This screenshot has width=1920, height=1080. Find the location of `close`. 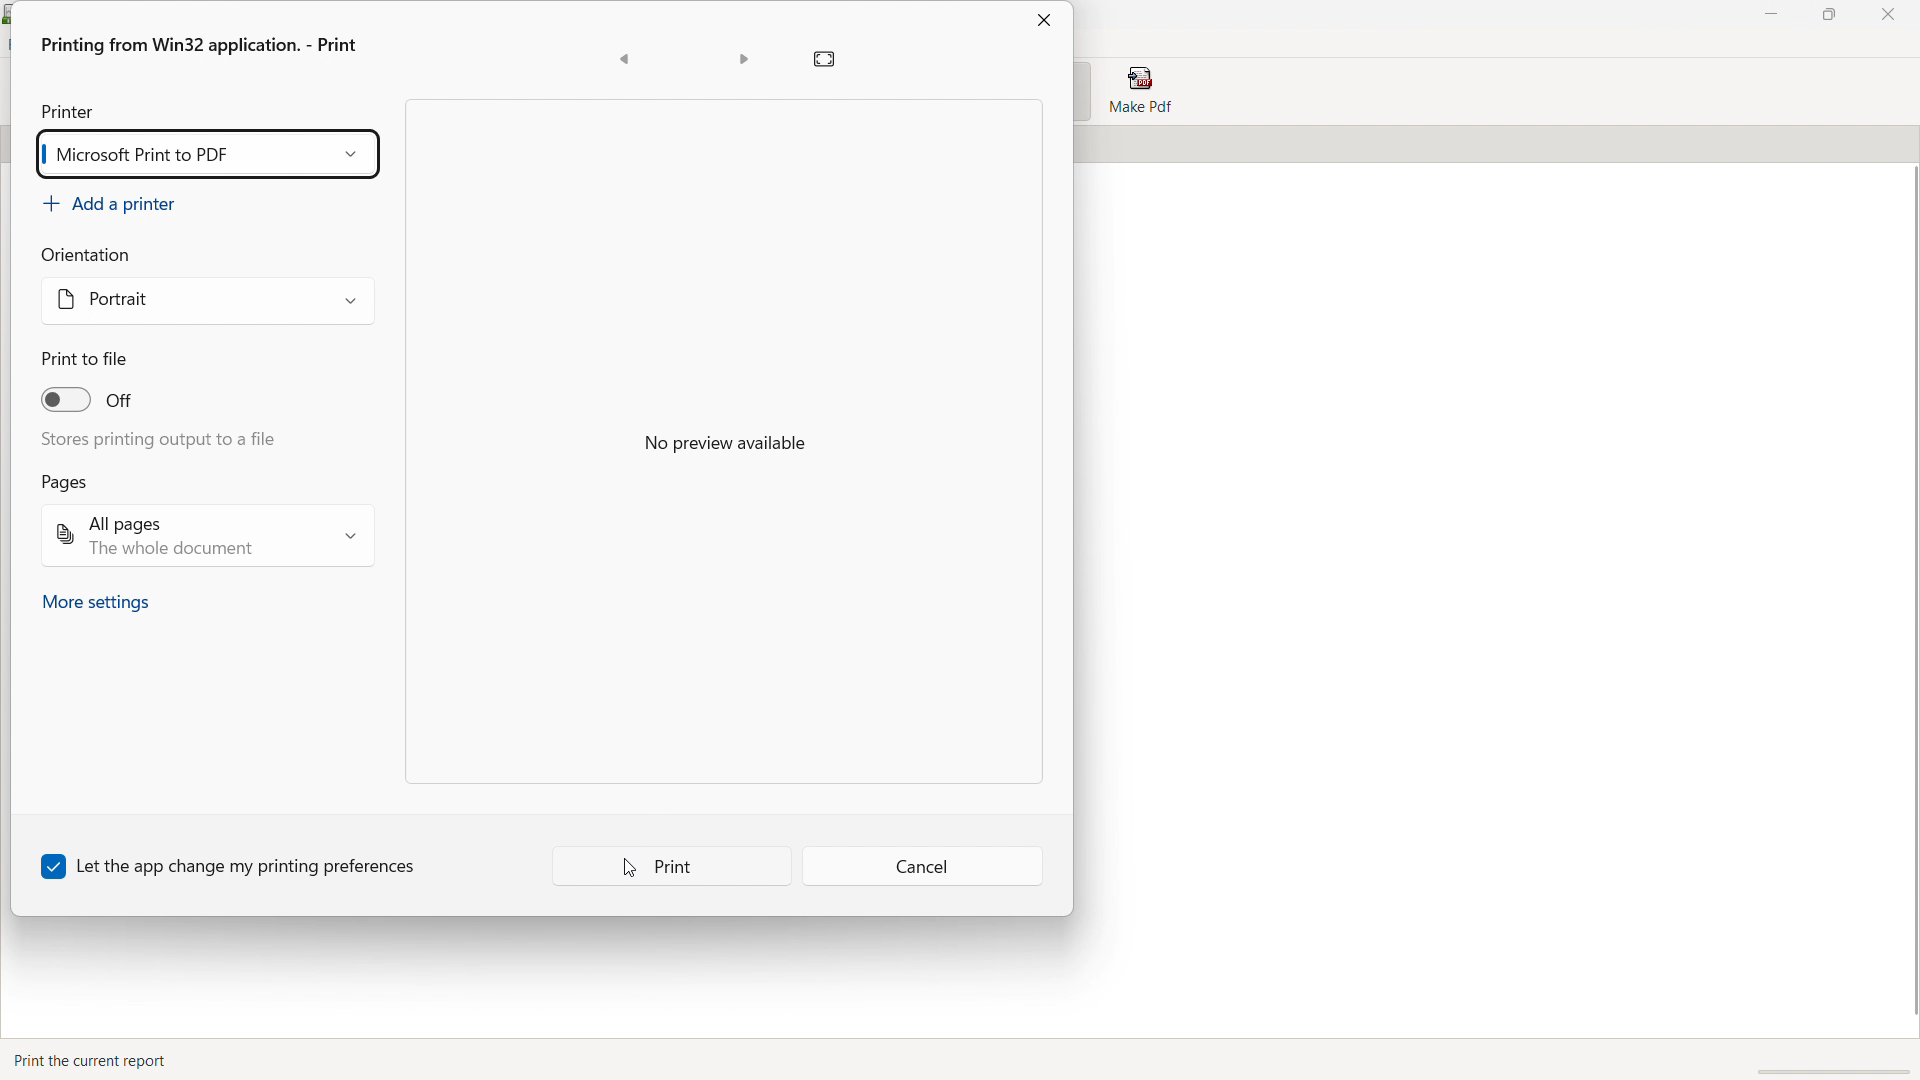

close is located at coordinates (1043, 20).